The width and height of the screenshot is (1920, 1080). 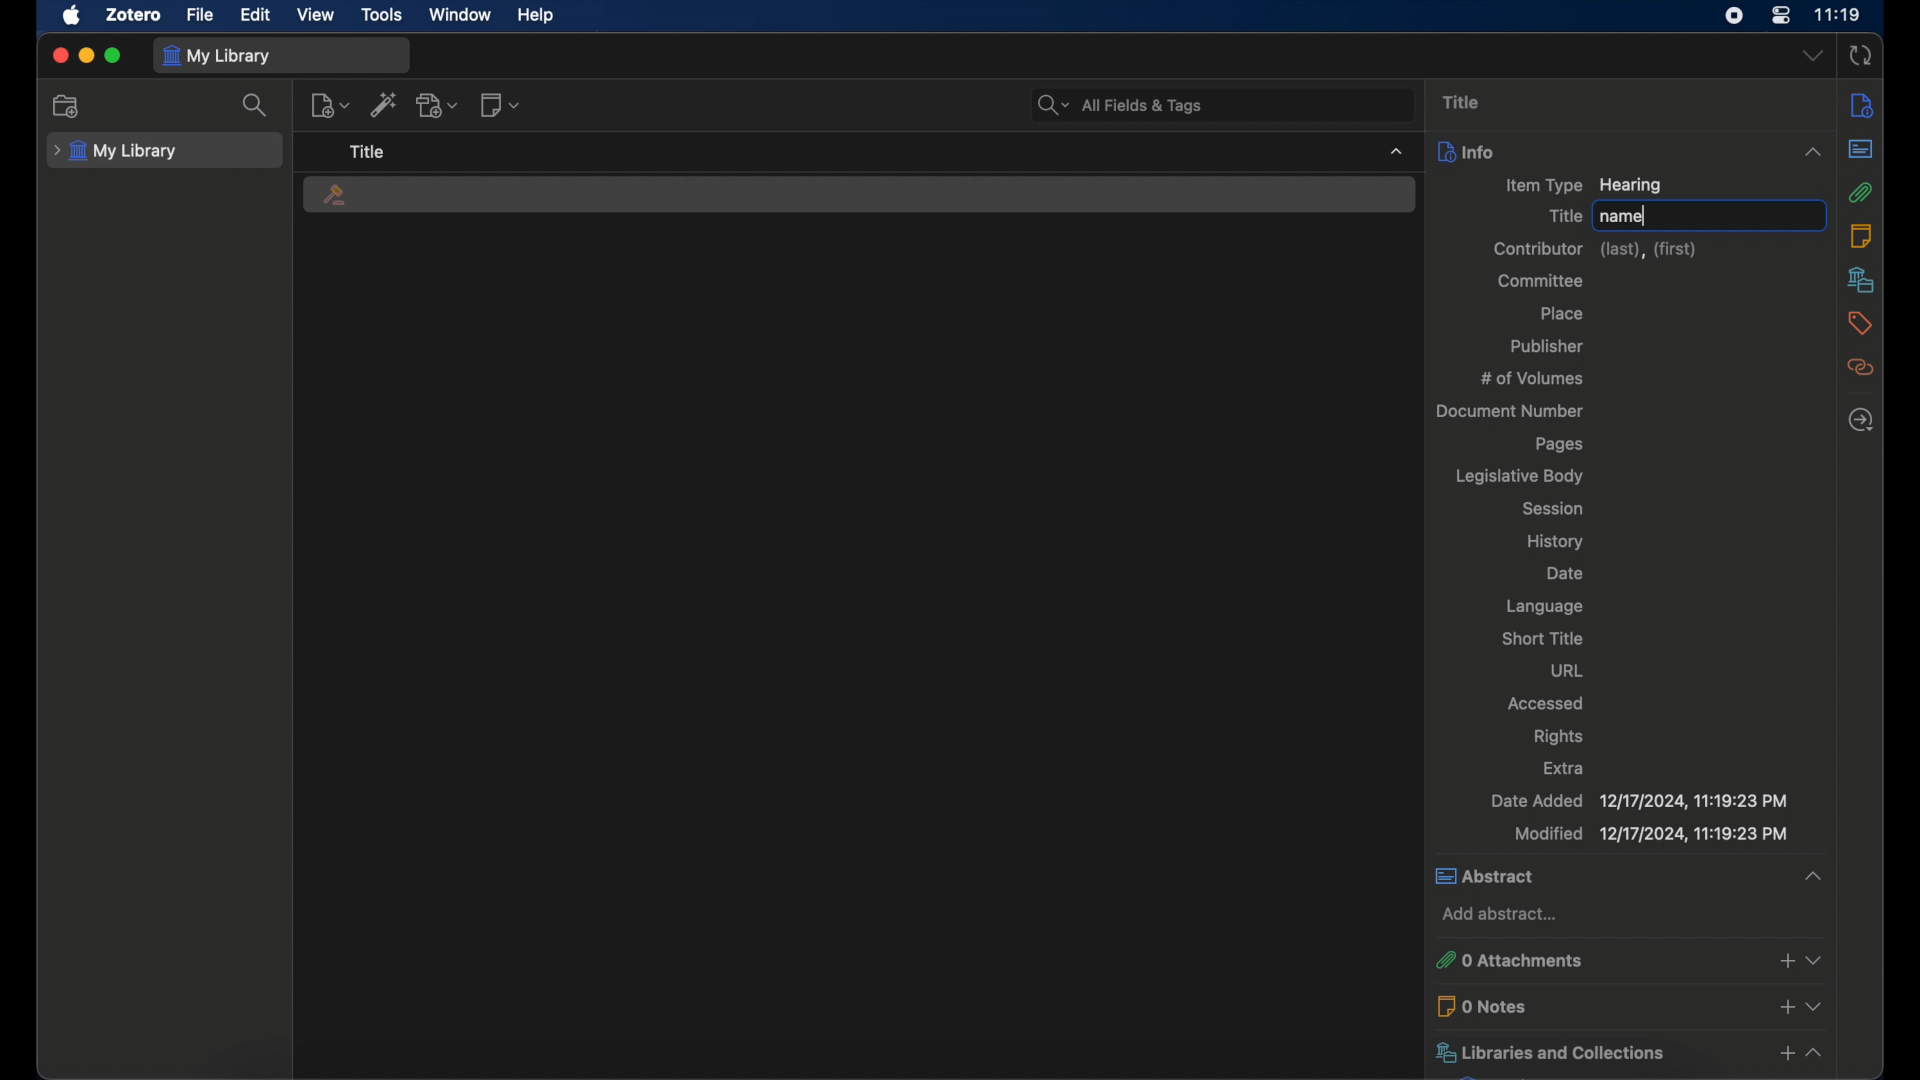 I want to click on edit, so click(x=254, y=16).